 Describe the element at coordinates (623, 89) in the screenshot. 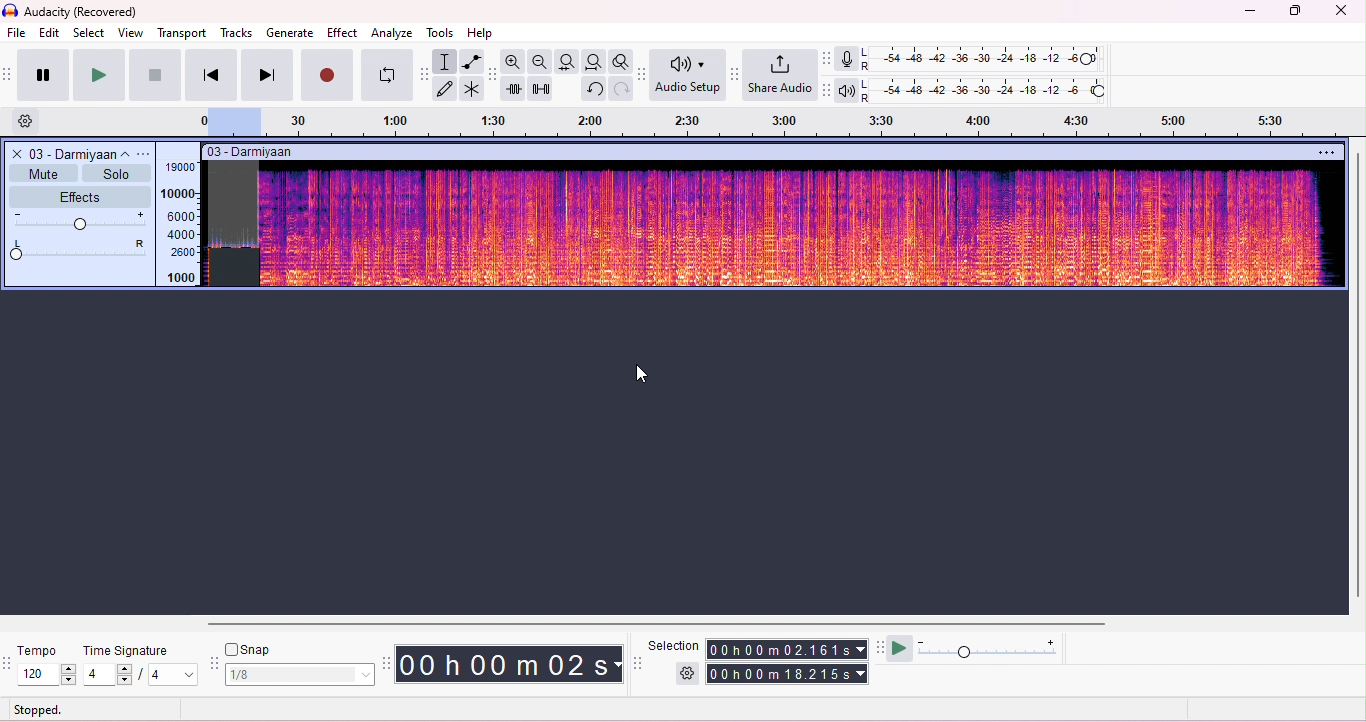

I see `redo` at that location.